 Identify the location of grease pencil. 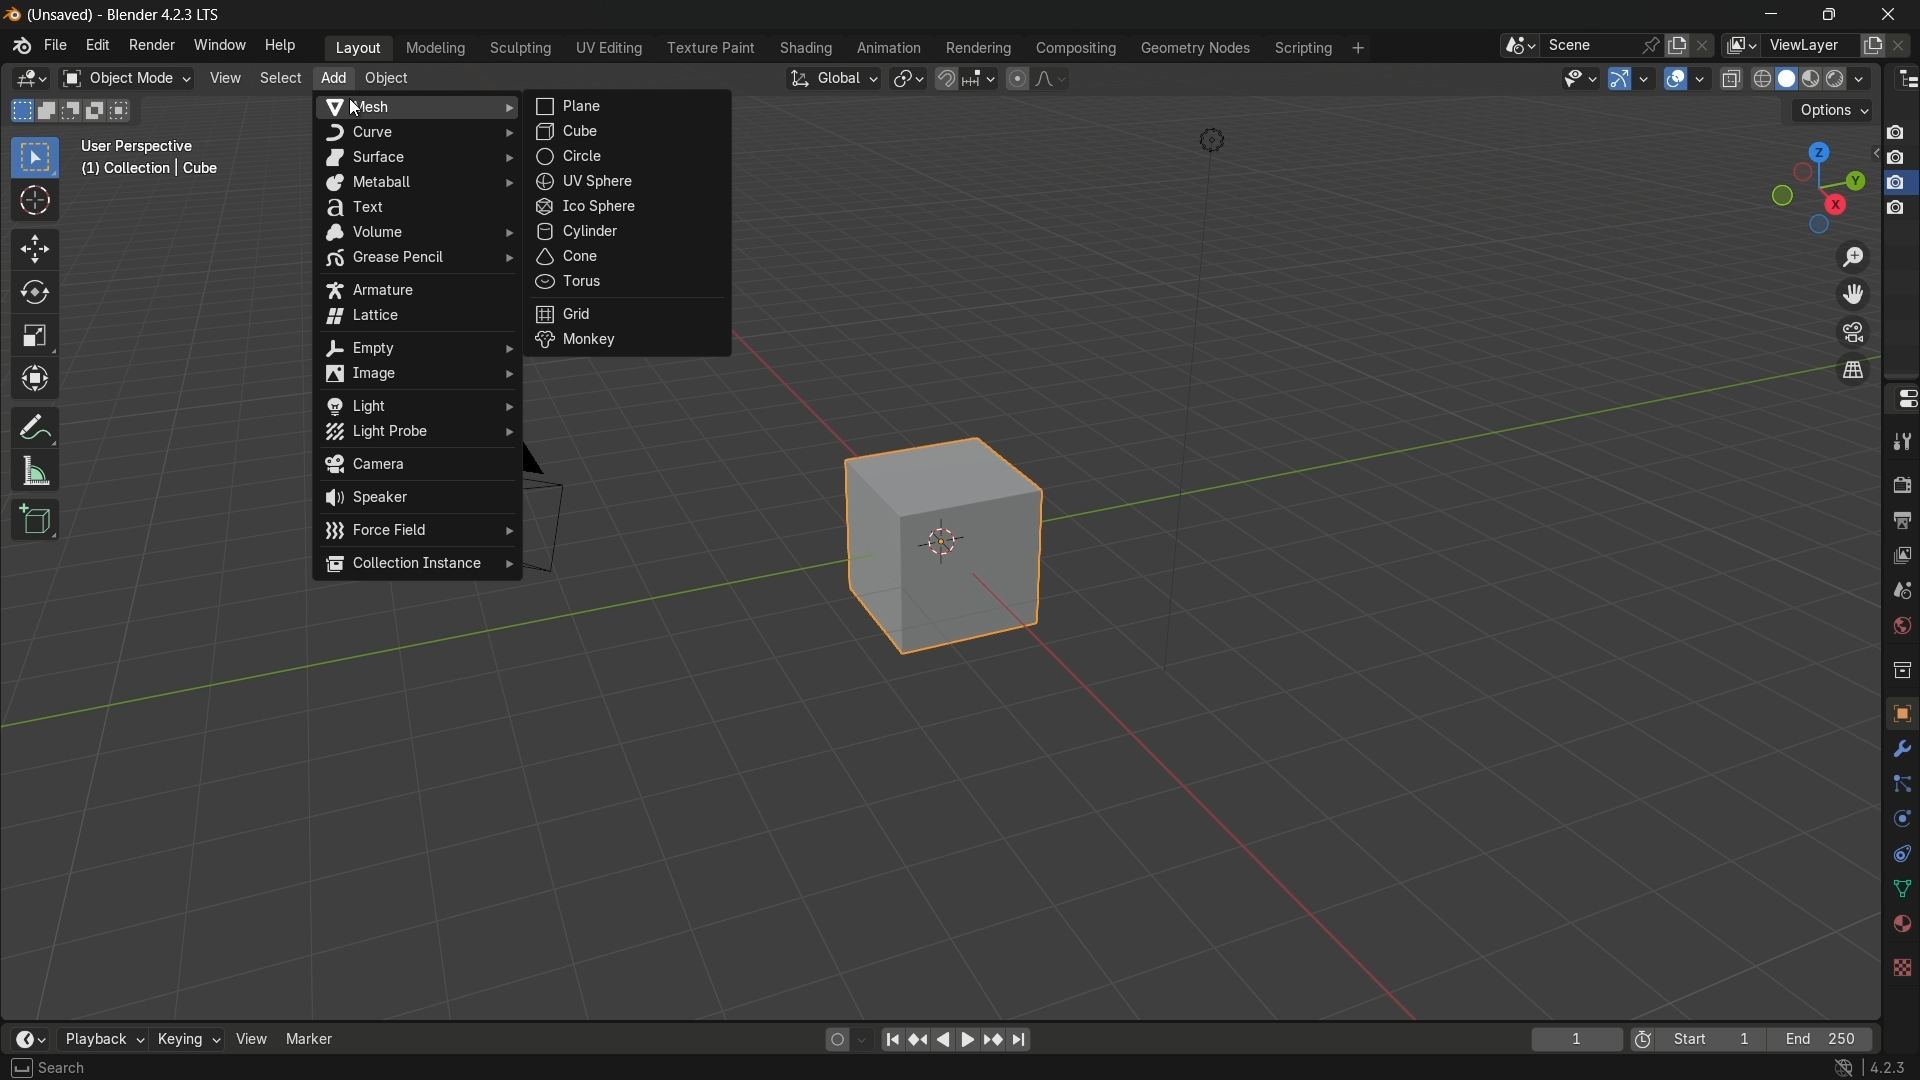
(411, 261).